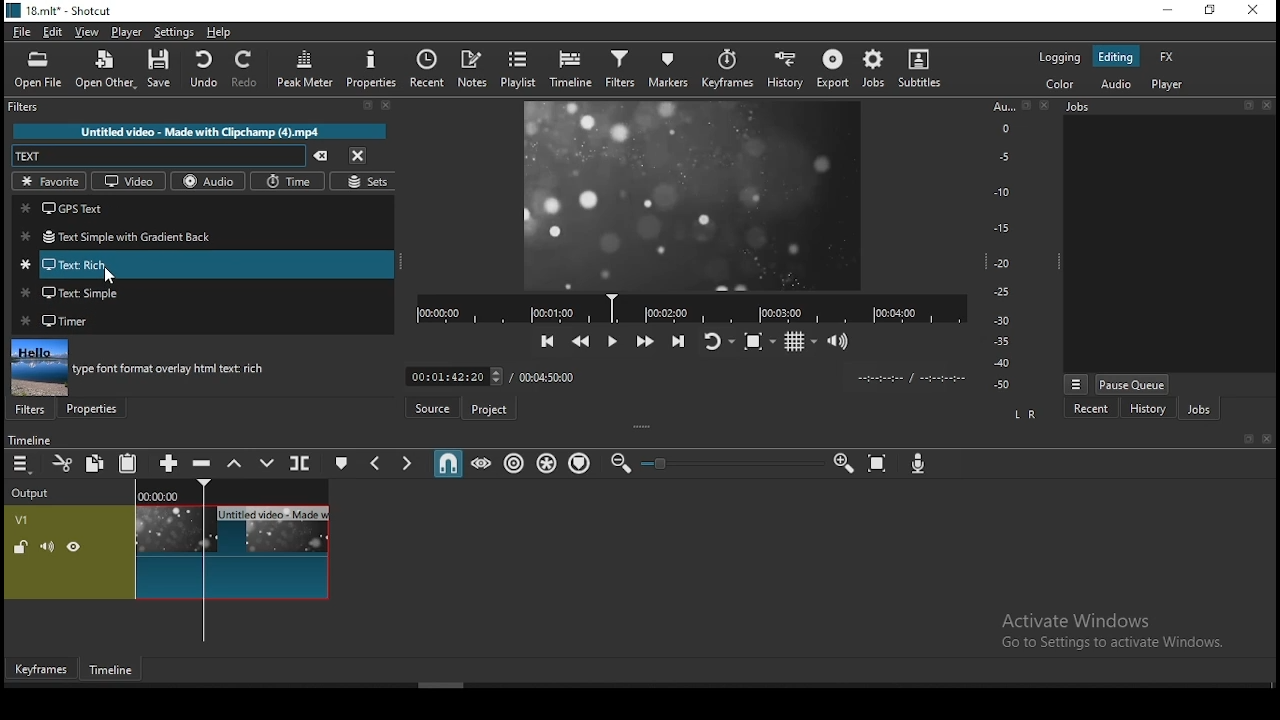 This screenshot has width=1280, height=720. Describe the element at coordinates (29, 439) in the screenshot. I see `Timeline` at that location.